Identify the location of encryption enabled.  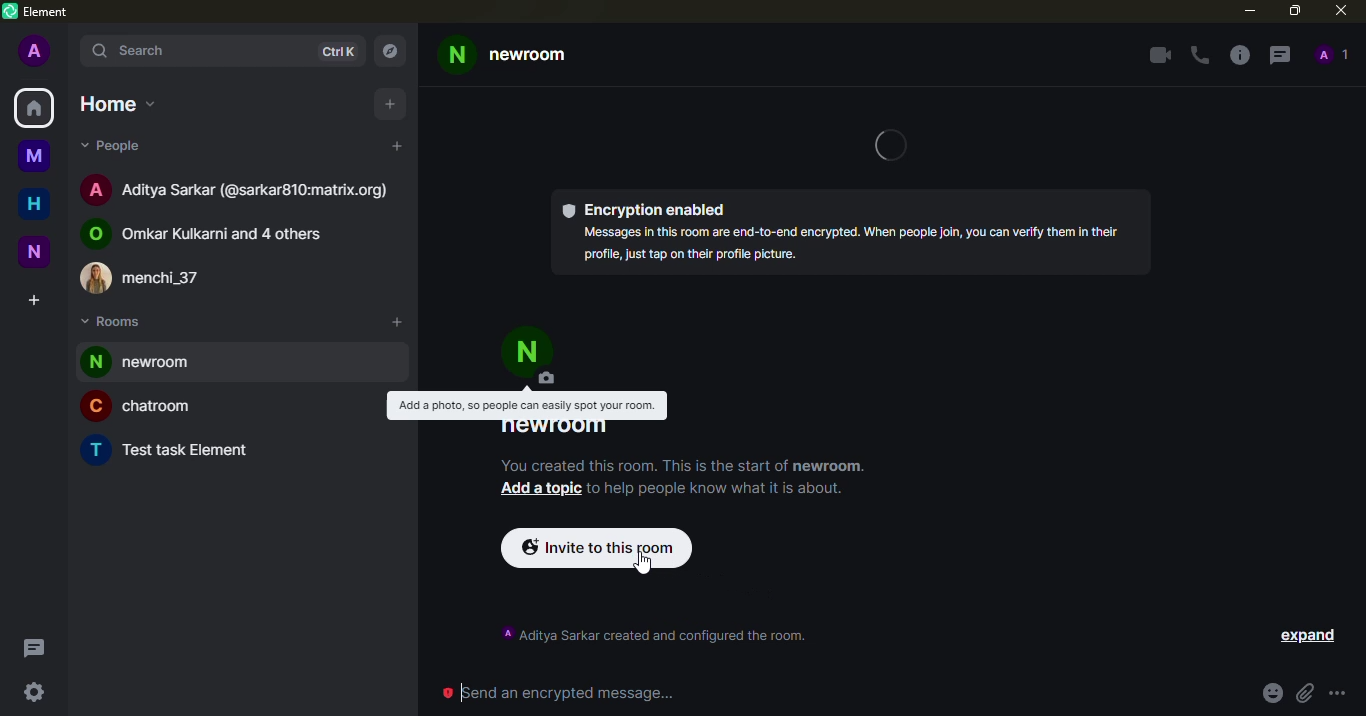
(642, 207).